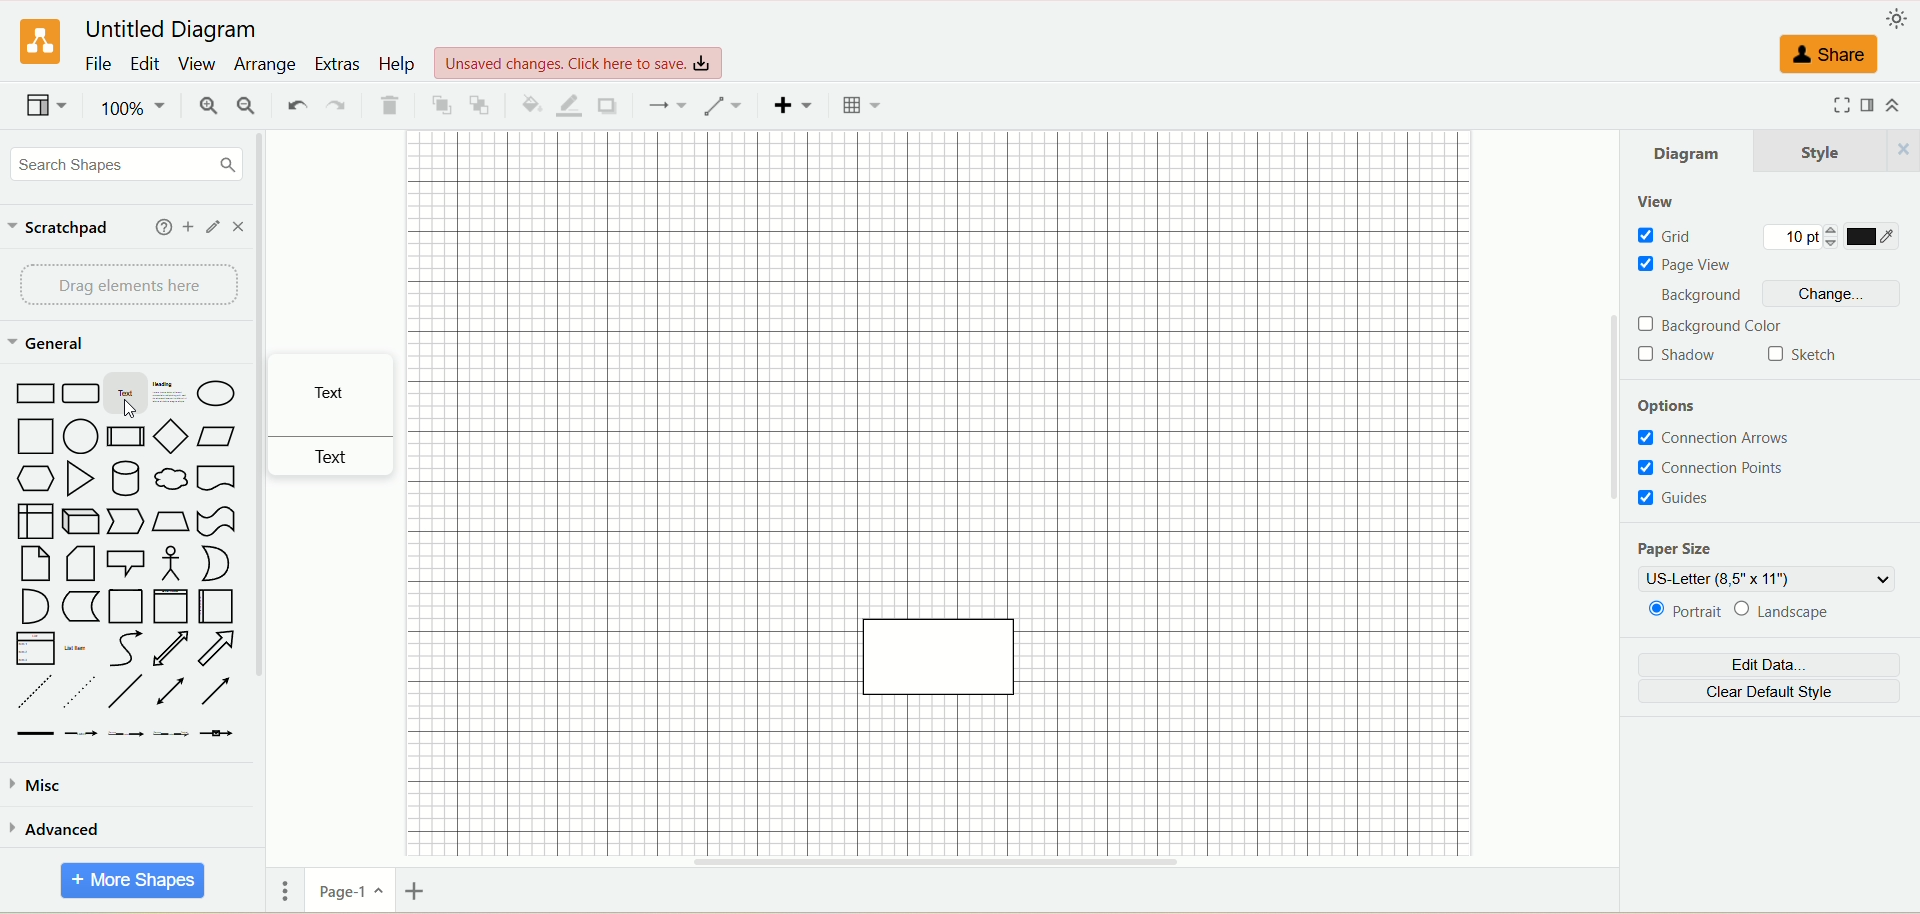 The image size is (1920, 914). I want to click on shape, so click(939, 661).